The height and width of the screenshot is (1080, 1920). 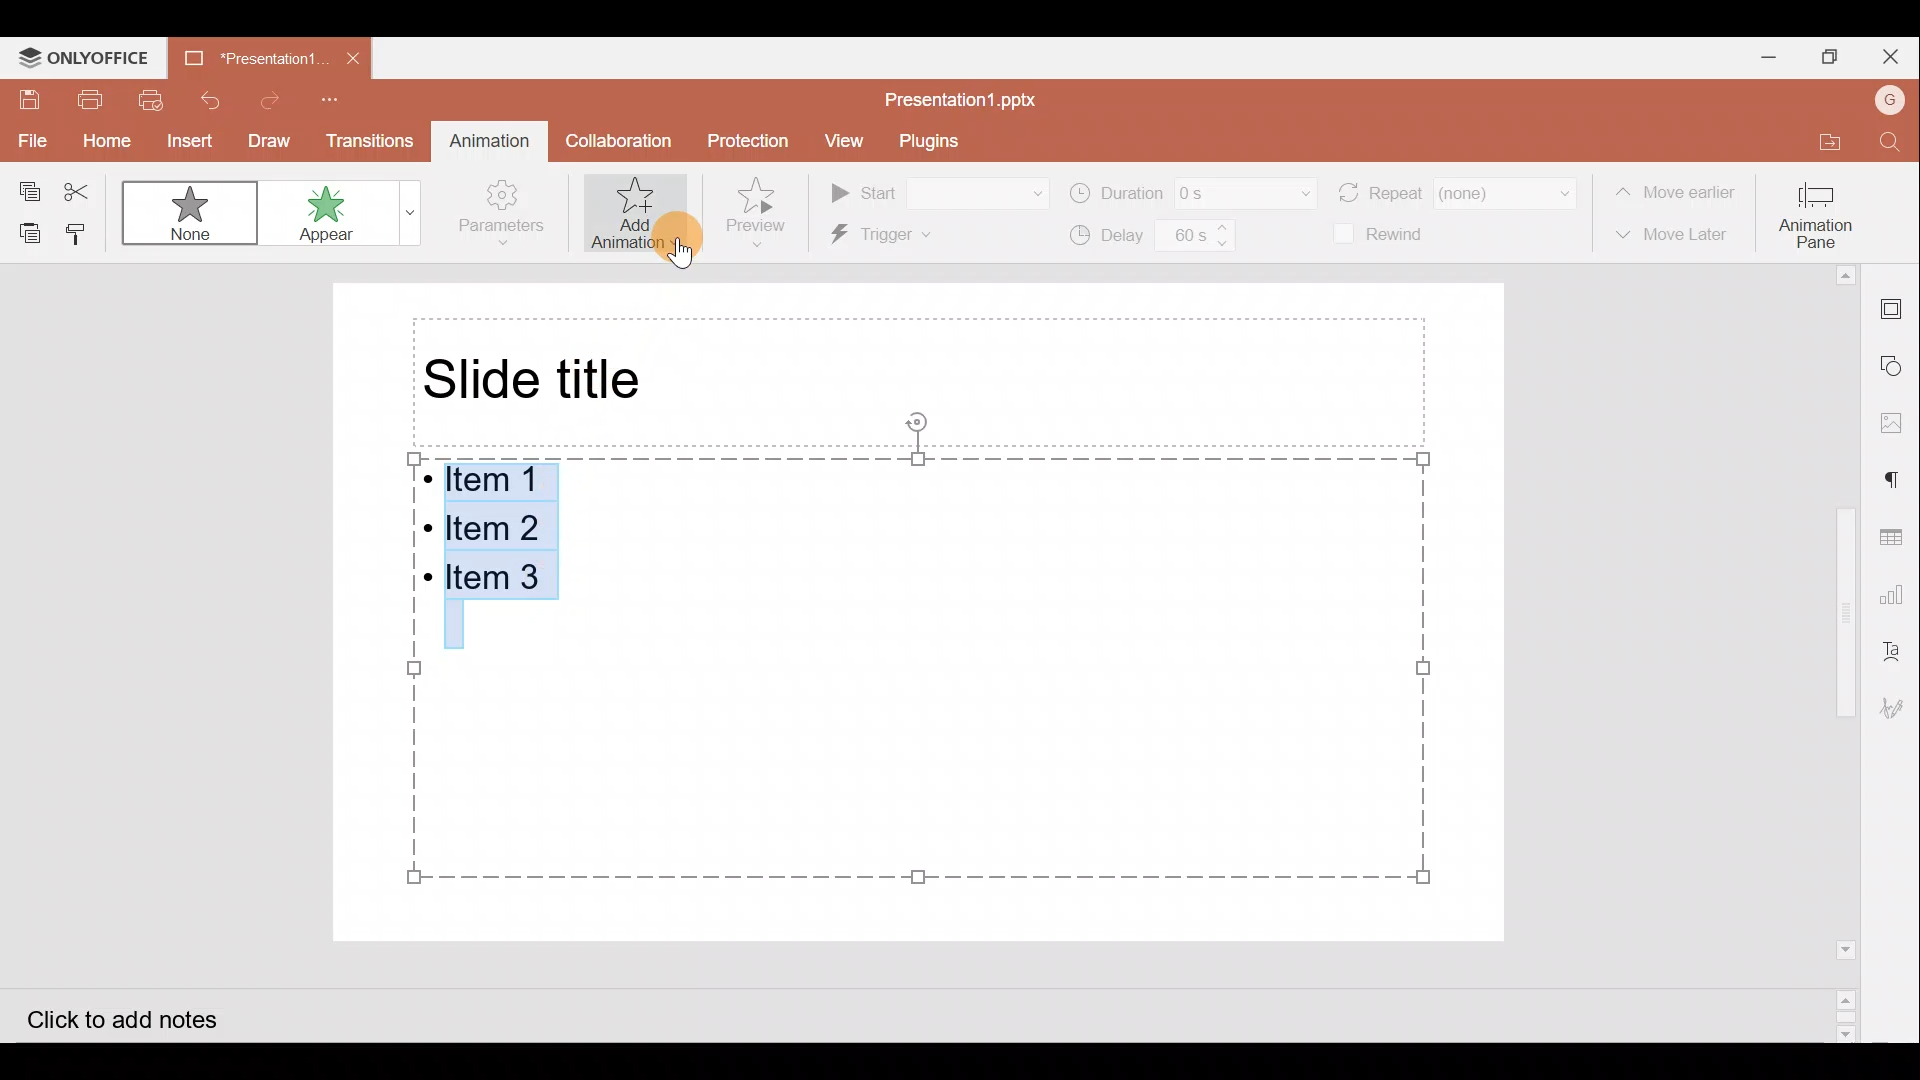 What do you see at coordinates (940, 190) in the screenshot?
I see `Start` at bounding box center [940, 190].